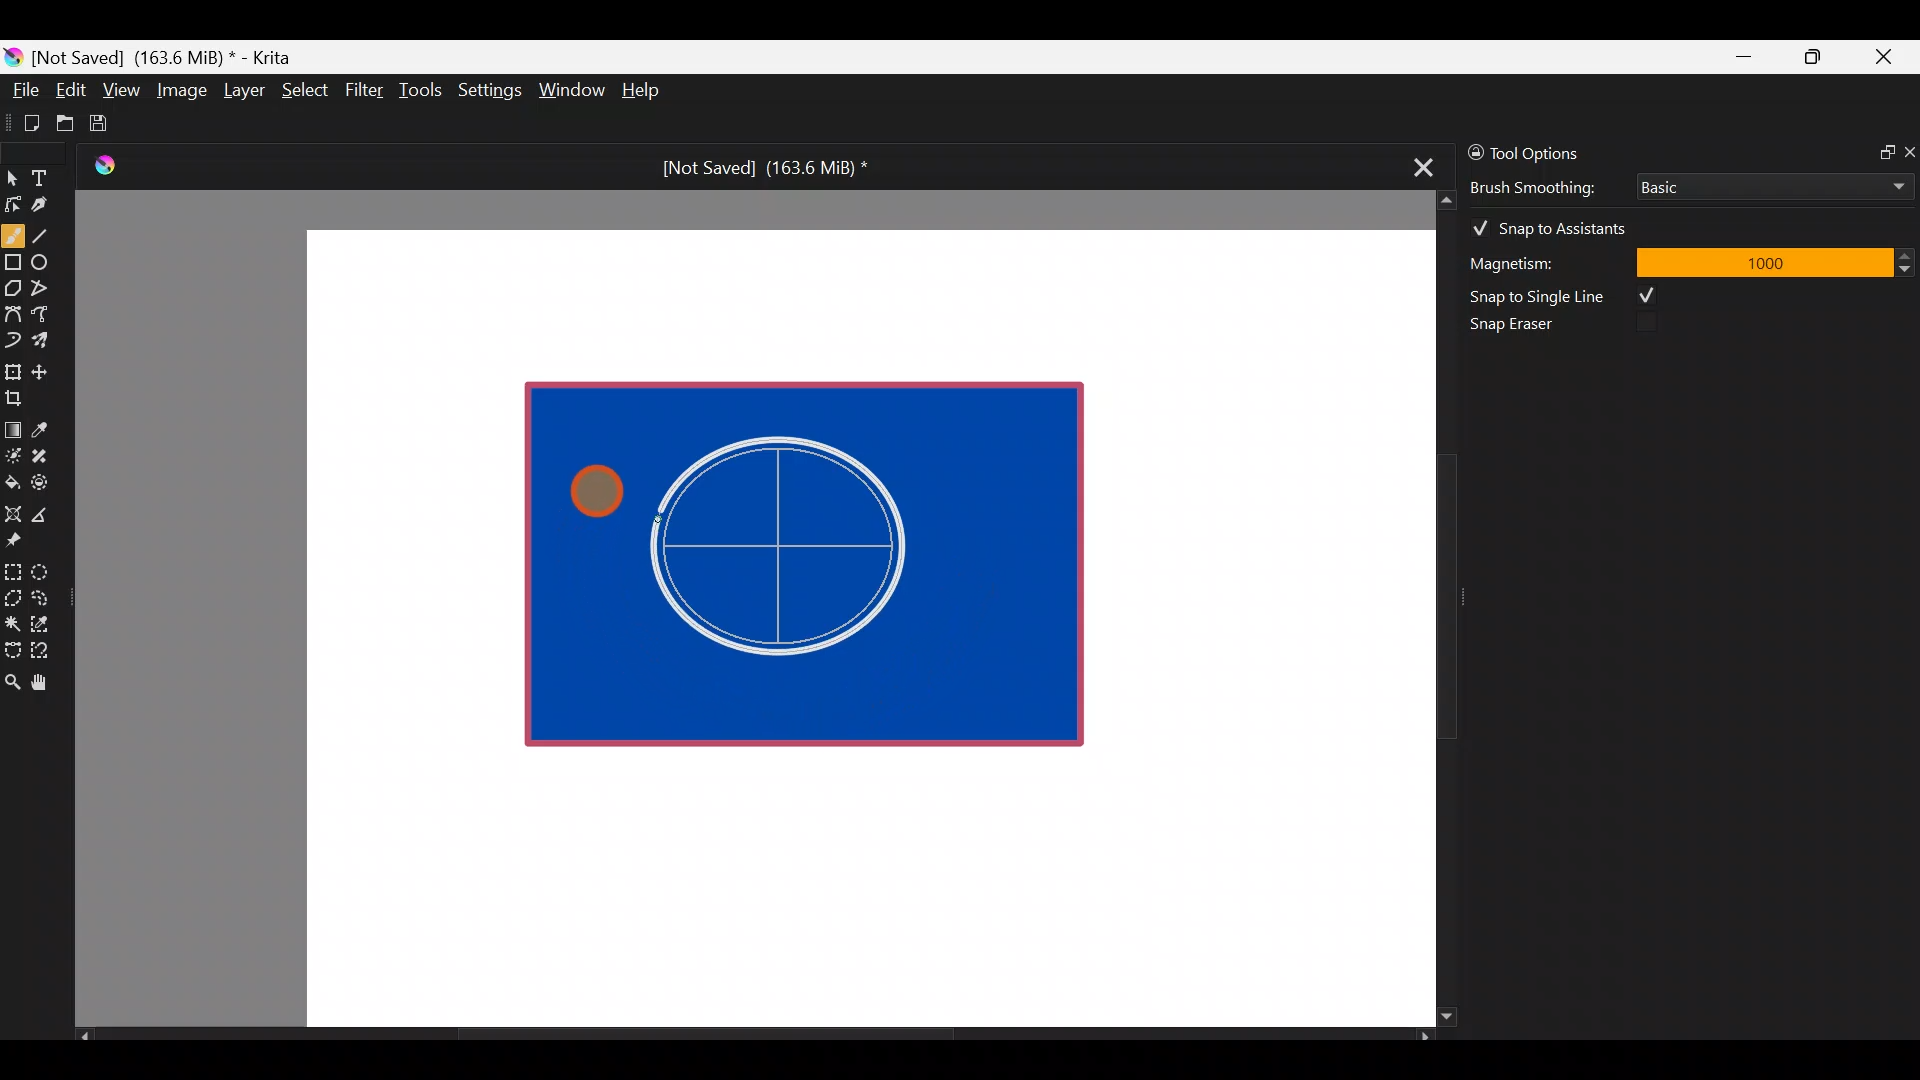 The image size is (1920, 1080). I want to click on Multibrush tool, so click(48, 339).